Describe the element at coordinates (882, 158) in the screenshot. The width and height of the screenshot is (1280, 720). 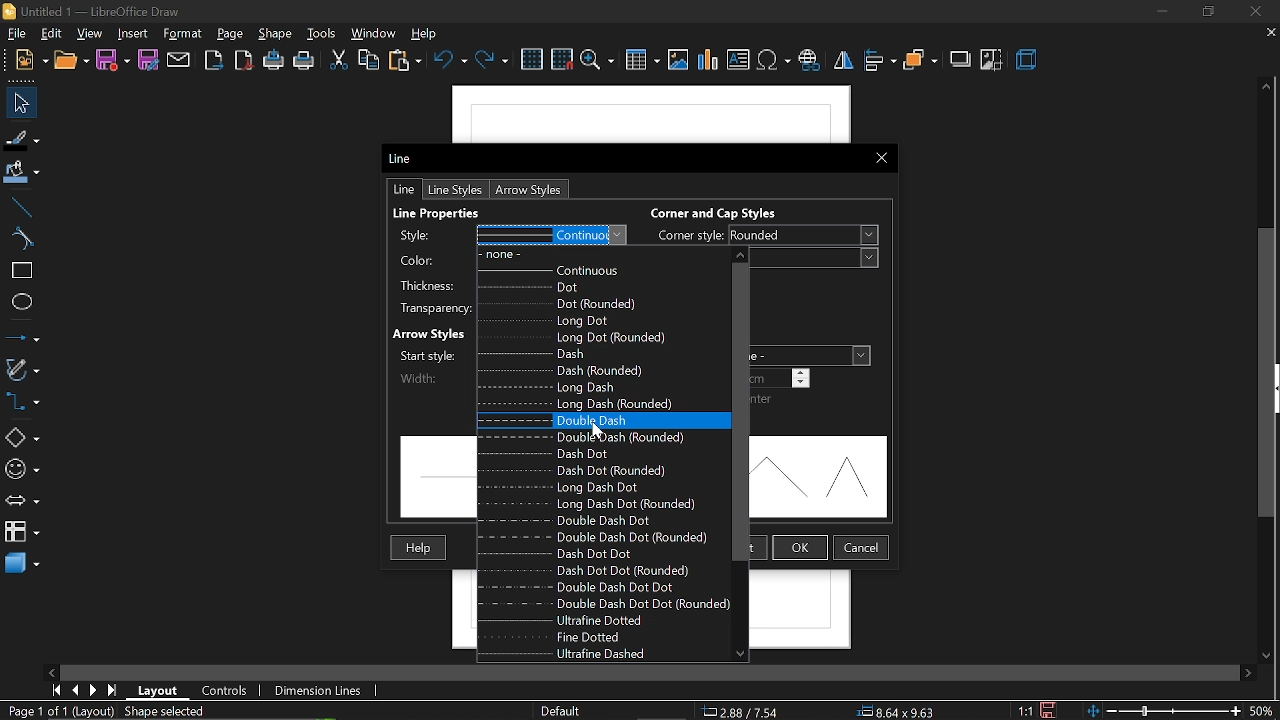
I see `close current window` at that location.